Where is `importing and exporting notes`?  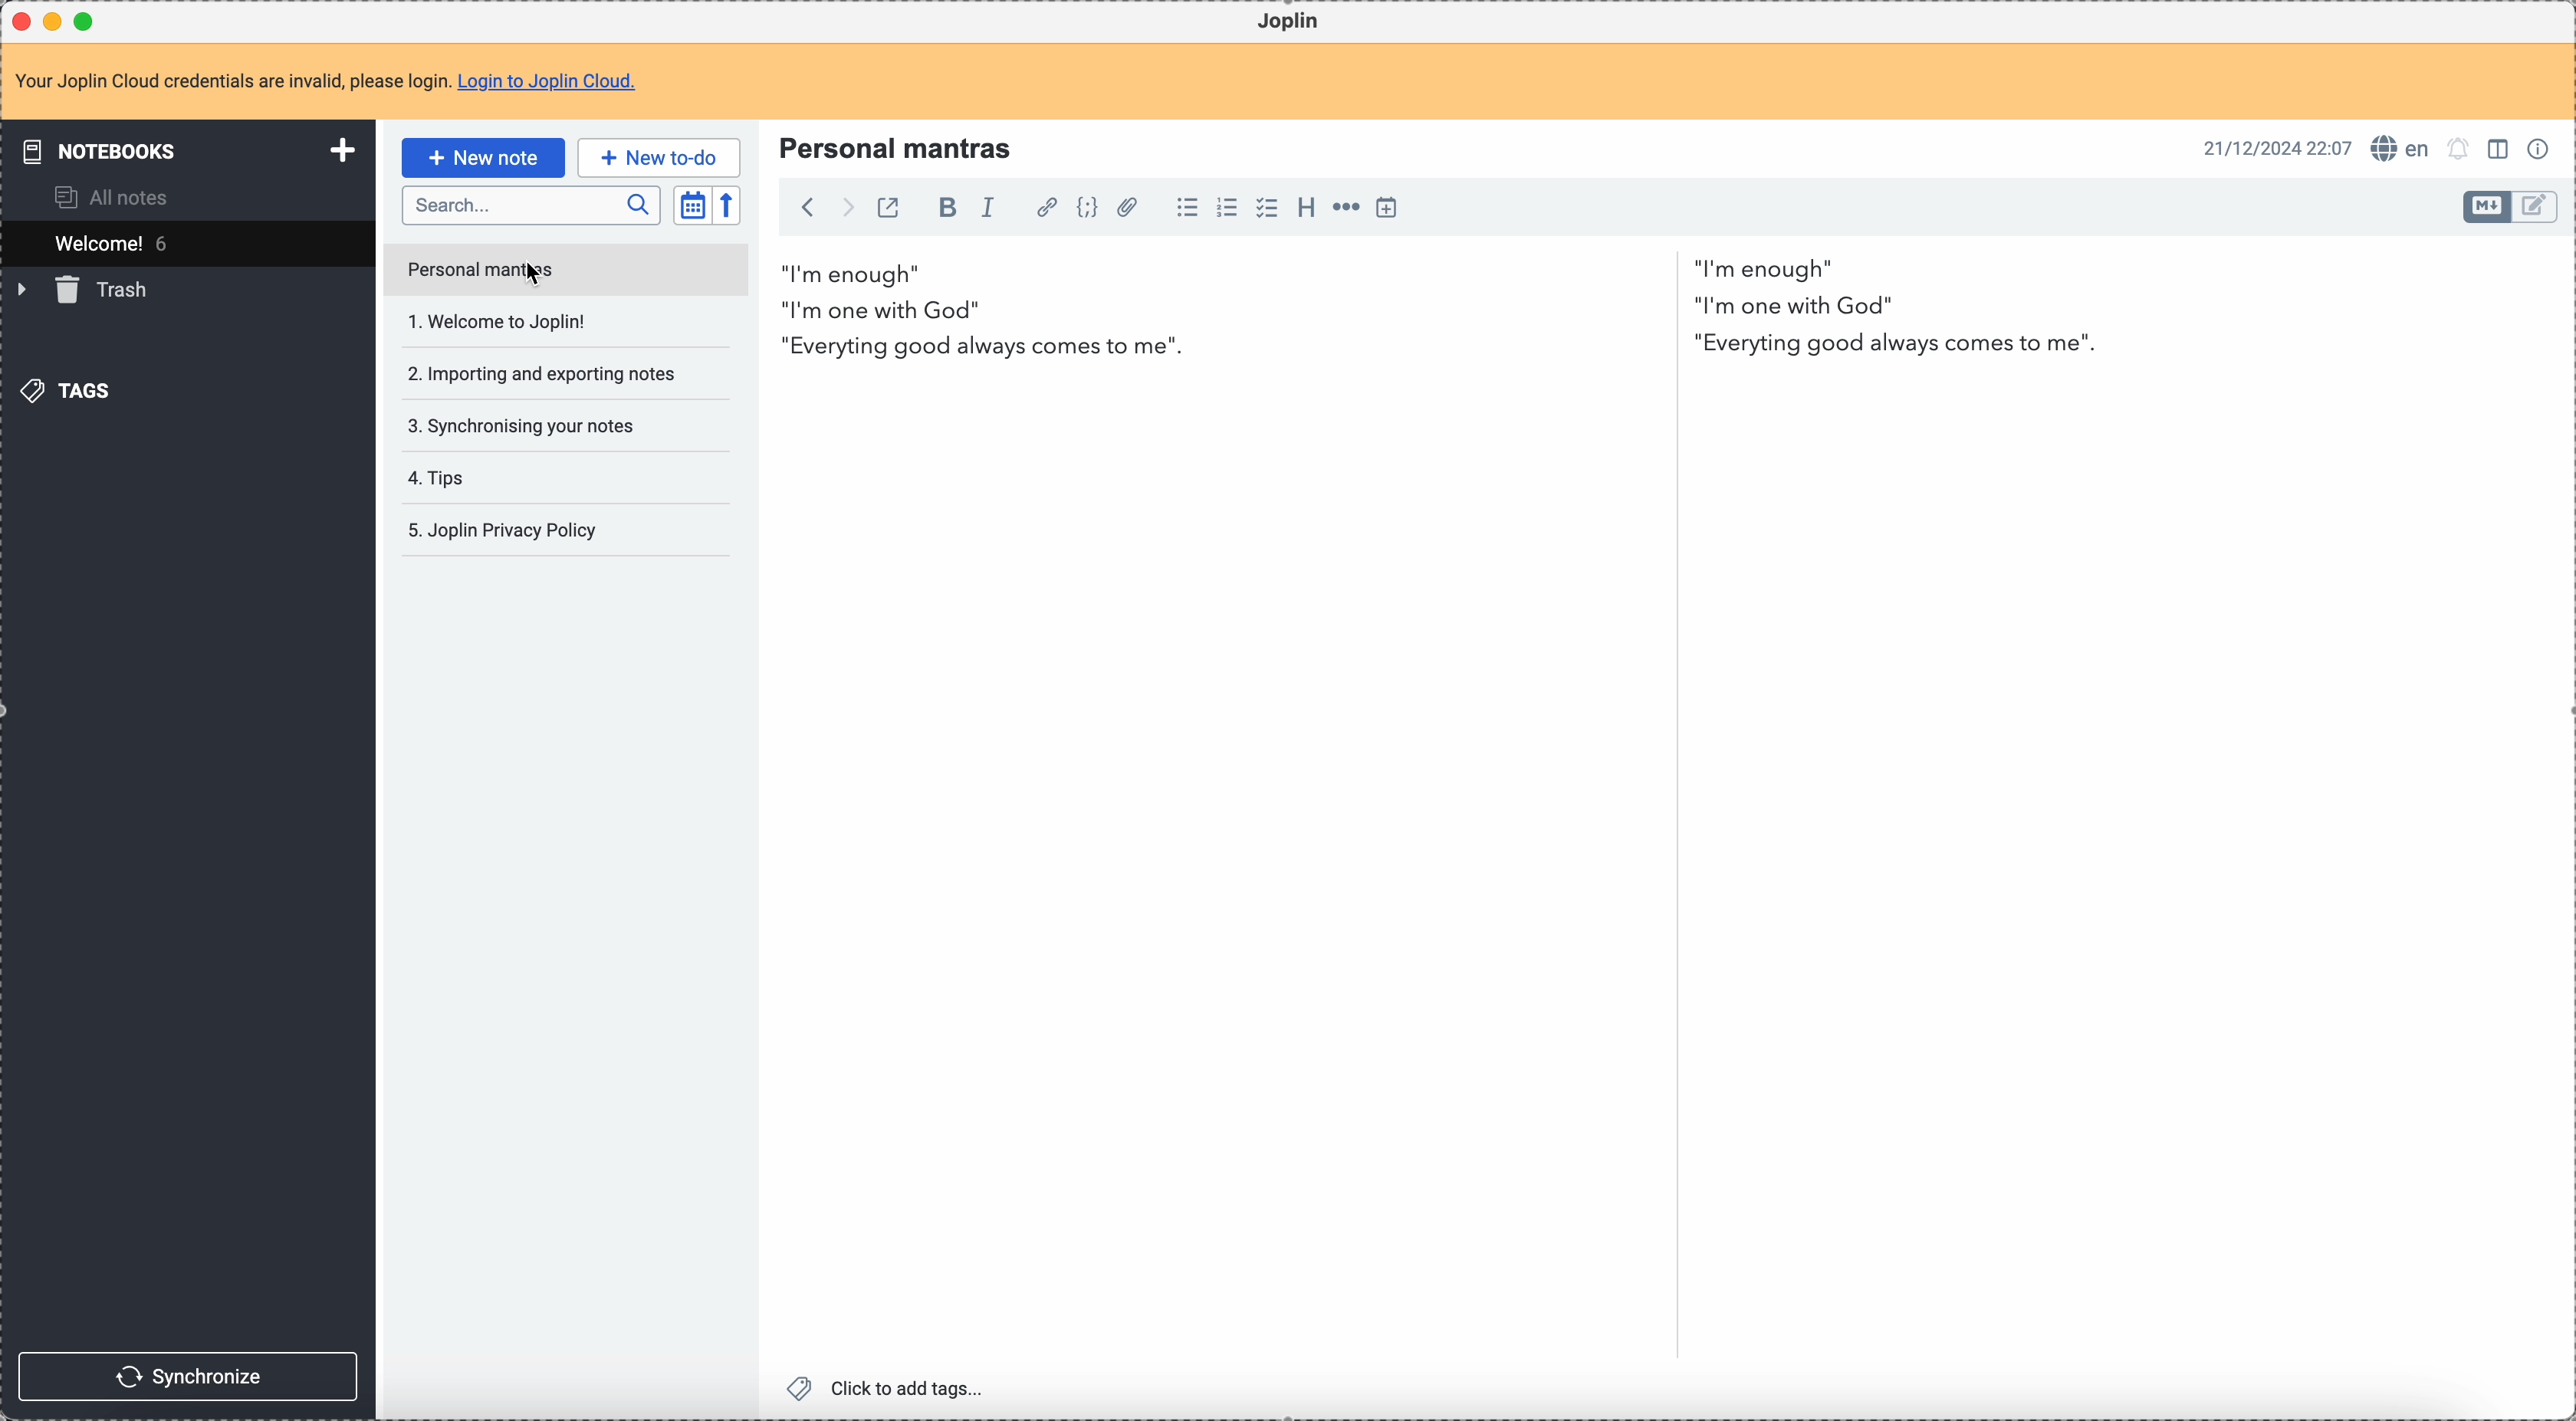
importing and exporting notes is located at coordinates (554, 378).